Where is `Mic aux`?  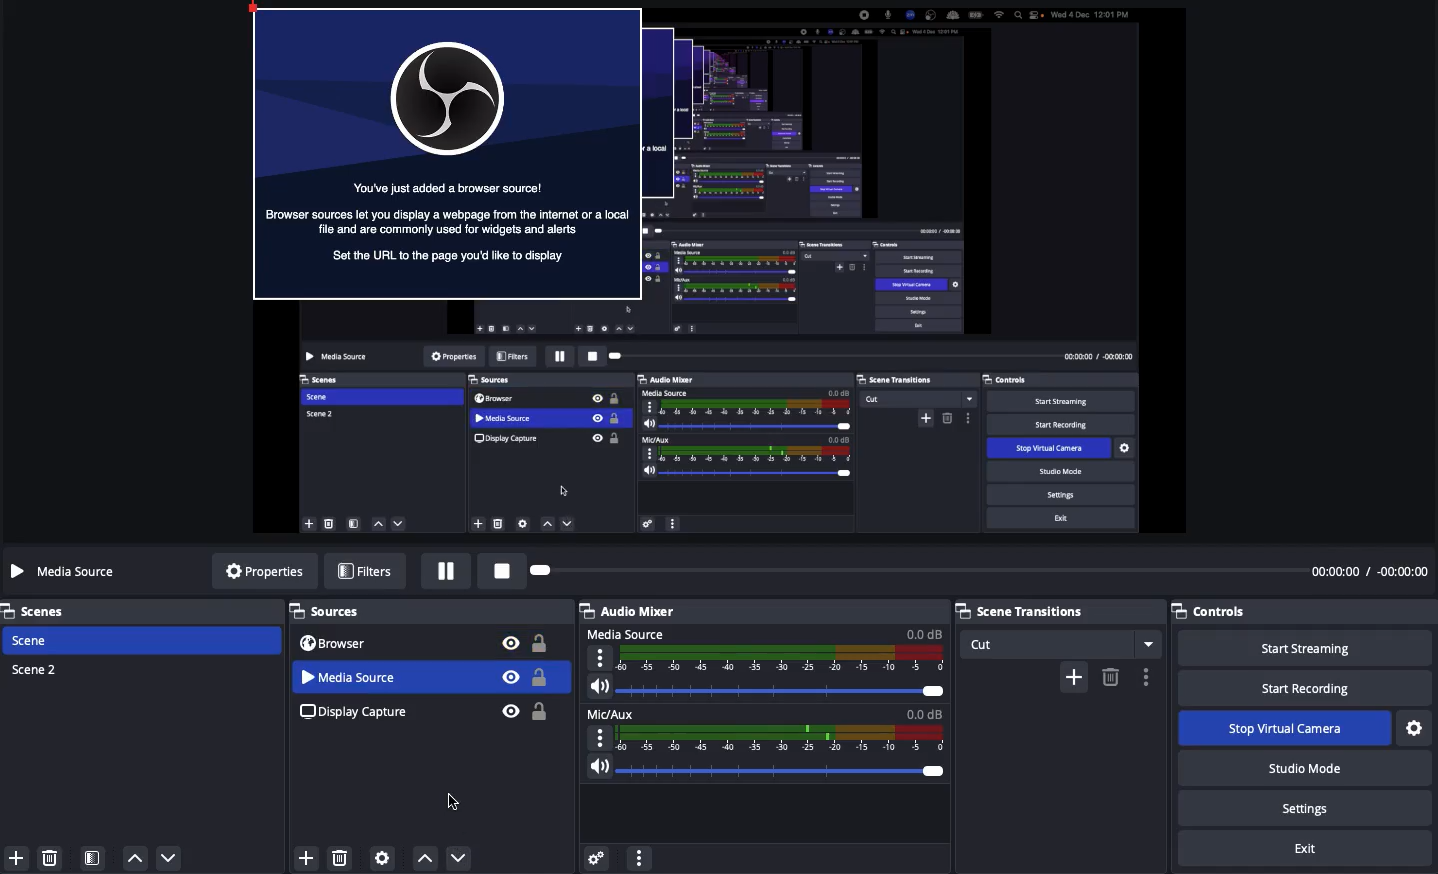
Mic aux is located at coordinates (767, 728).